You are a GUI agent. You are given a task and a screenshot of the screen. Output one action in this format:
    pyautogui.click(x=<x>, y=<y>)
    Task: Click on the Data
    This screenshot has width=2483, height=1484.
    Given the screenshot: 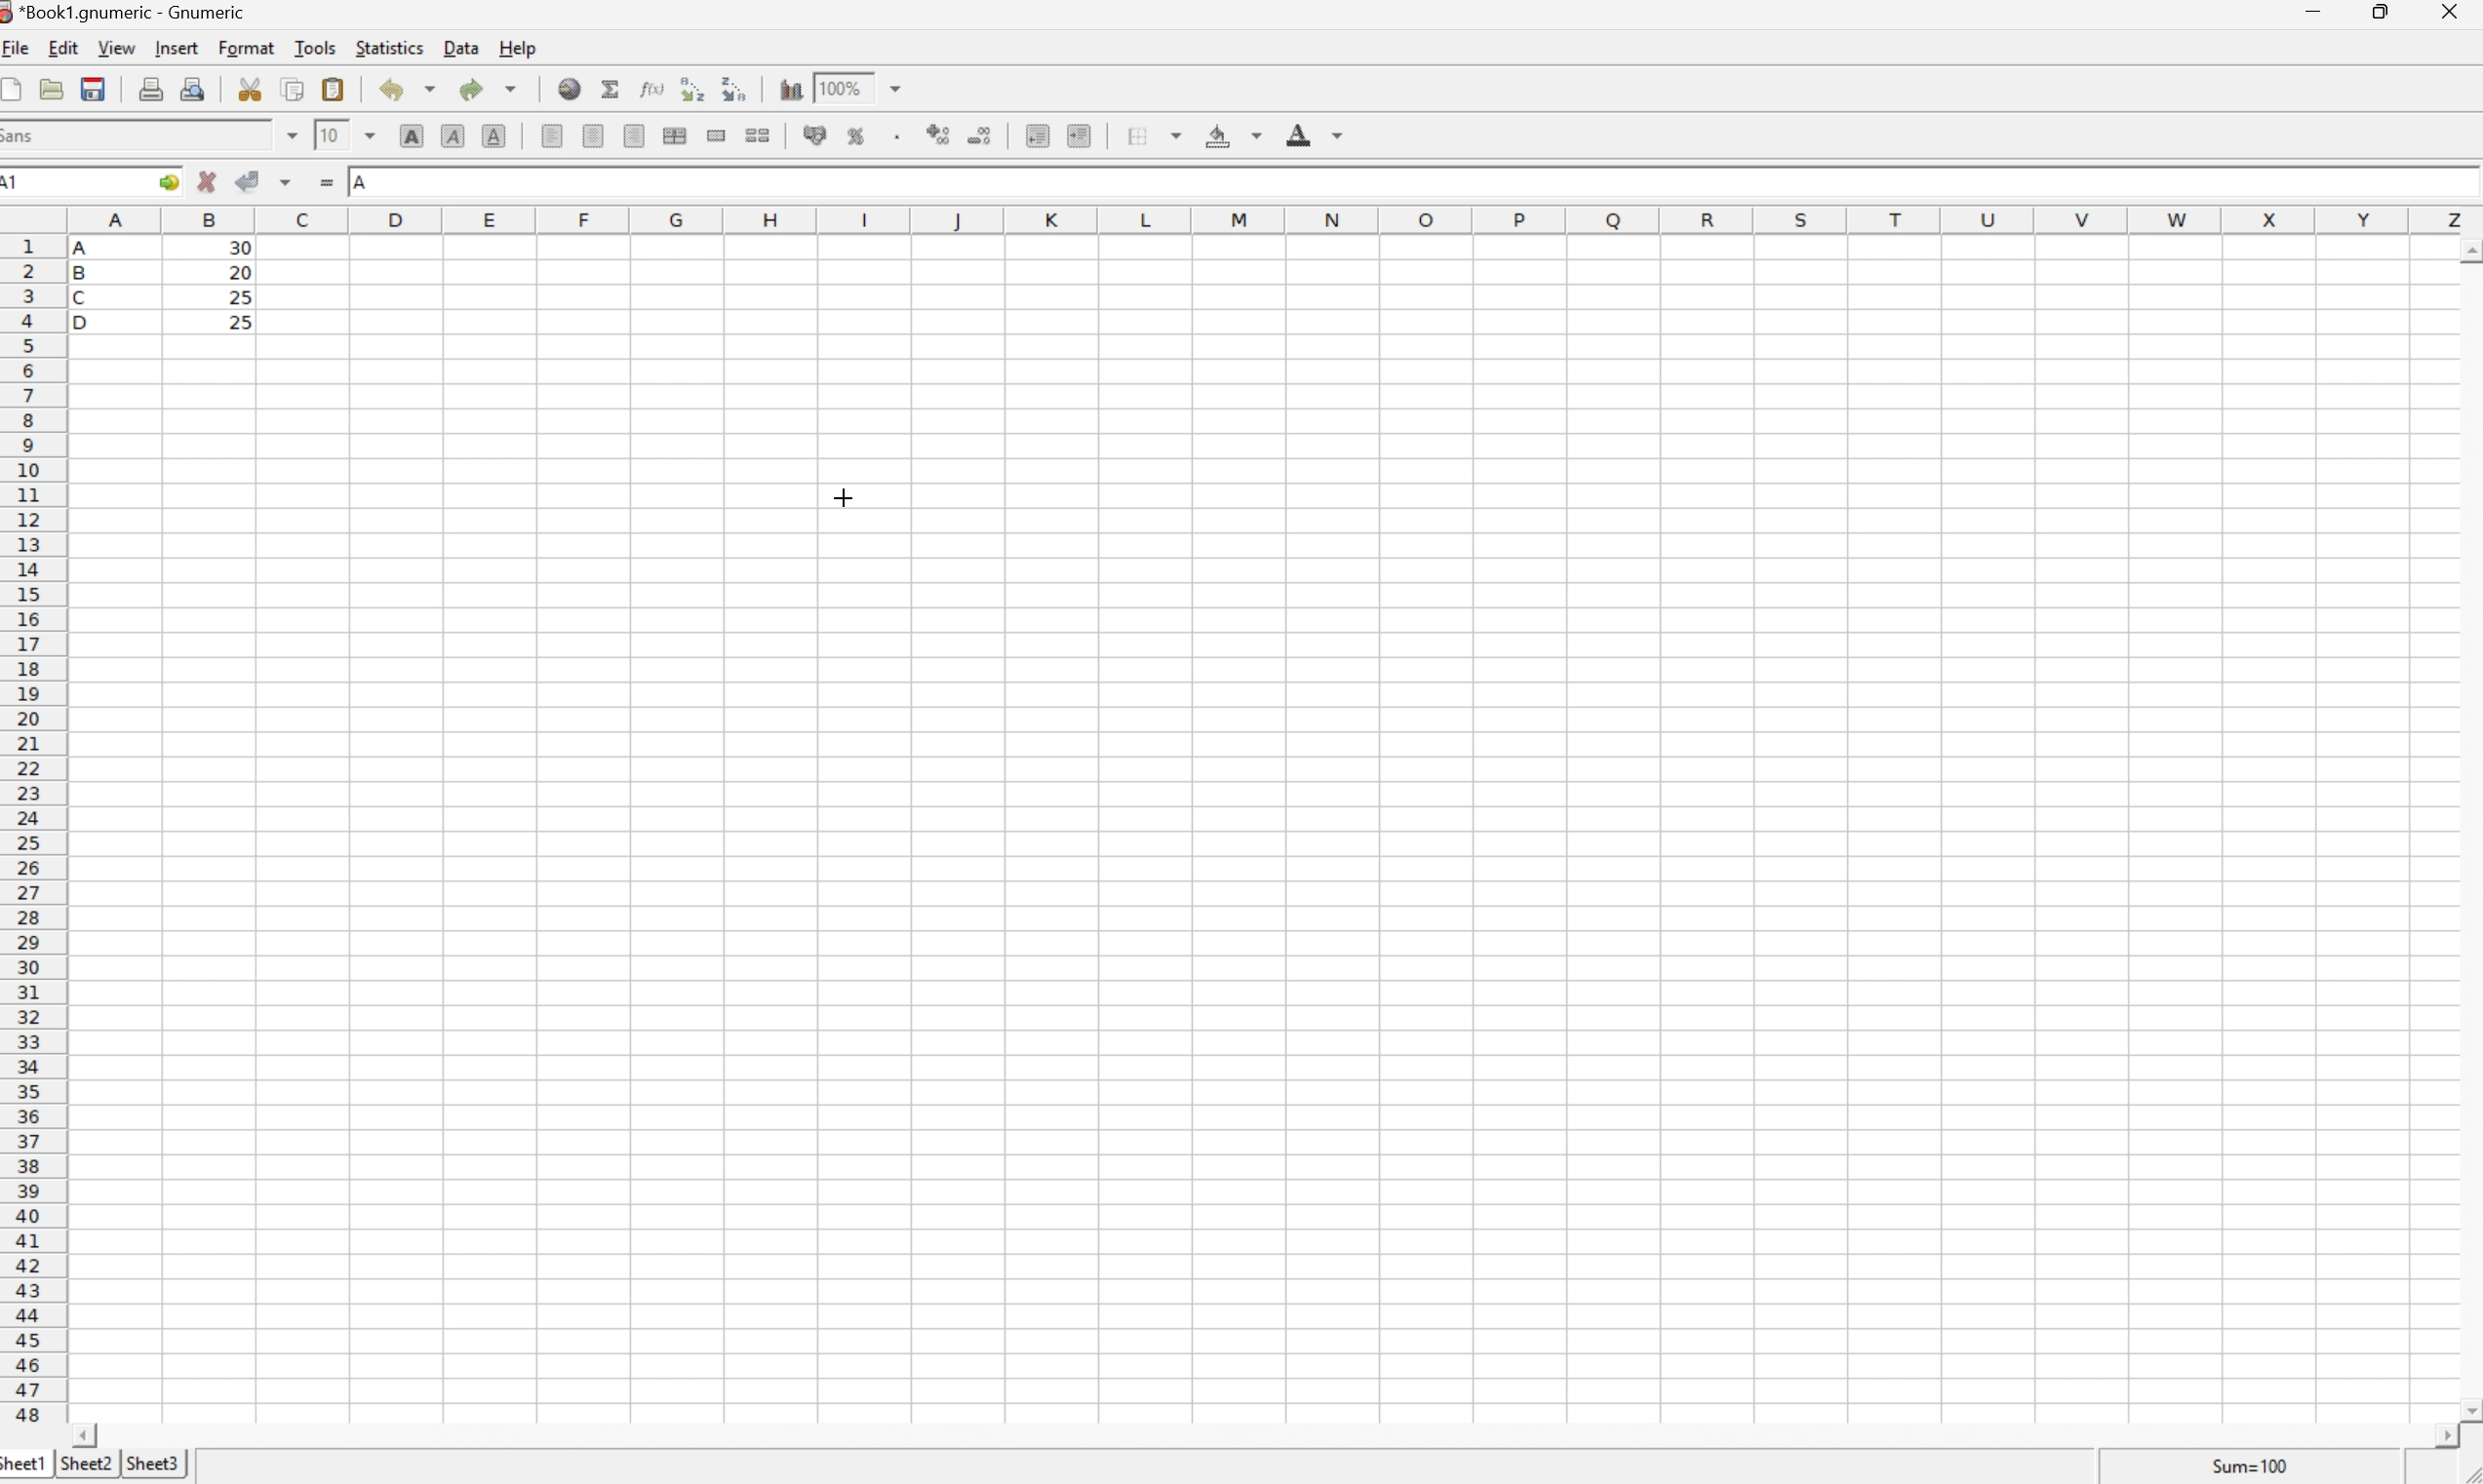 What is the action you would take?
    pyautogui.click(x=460, y=48)
    